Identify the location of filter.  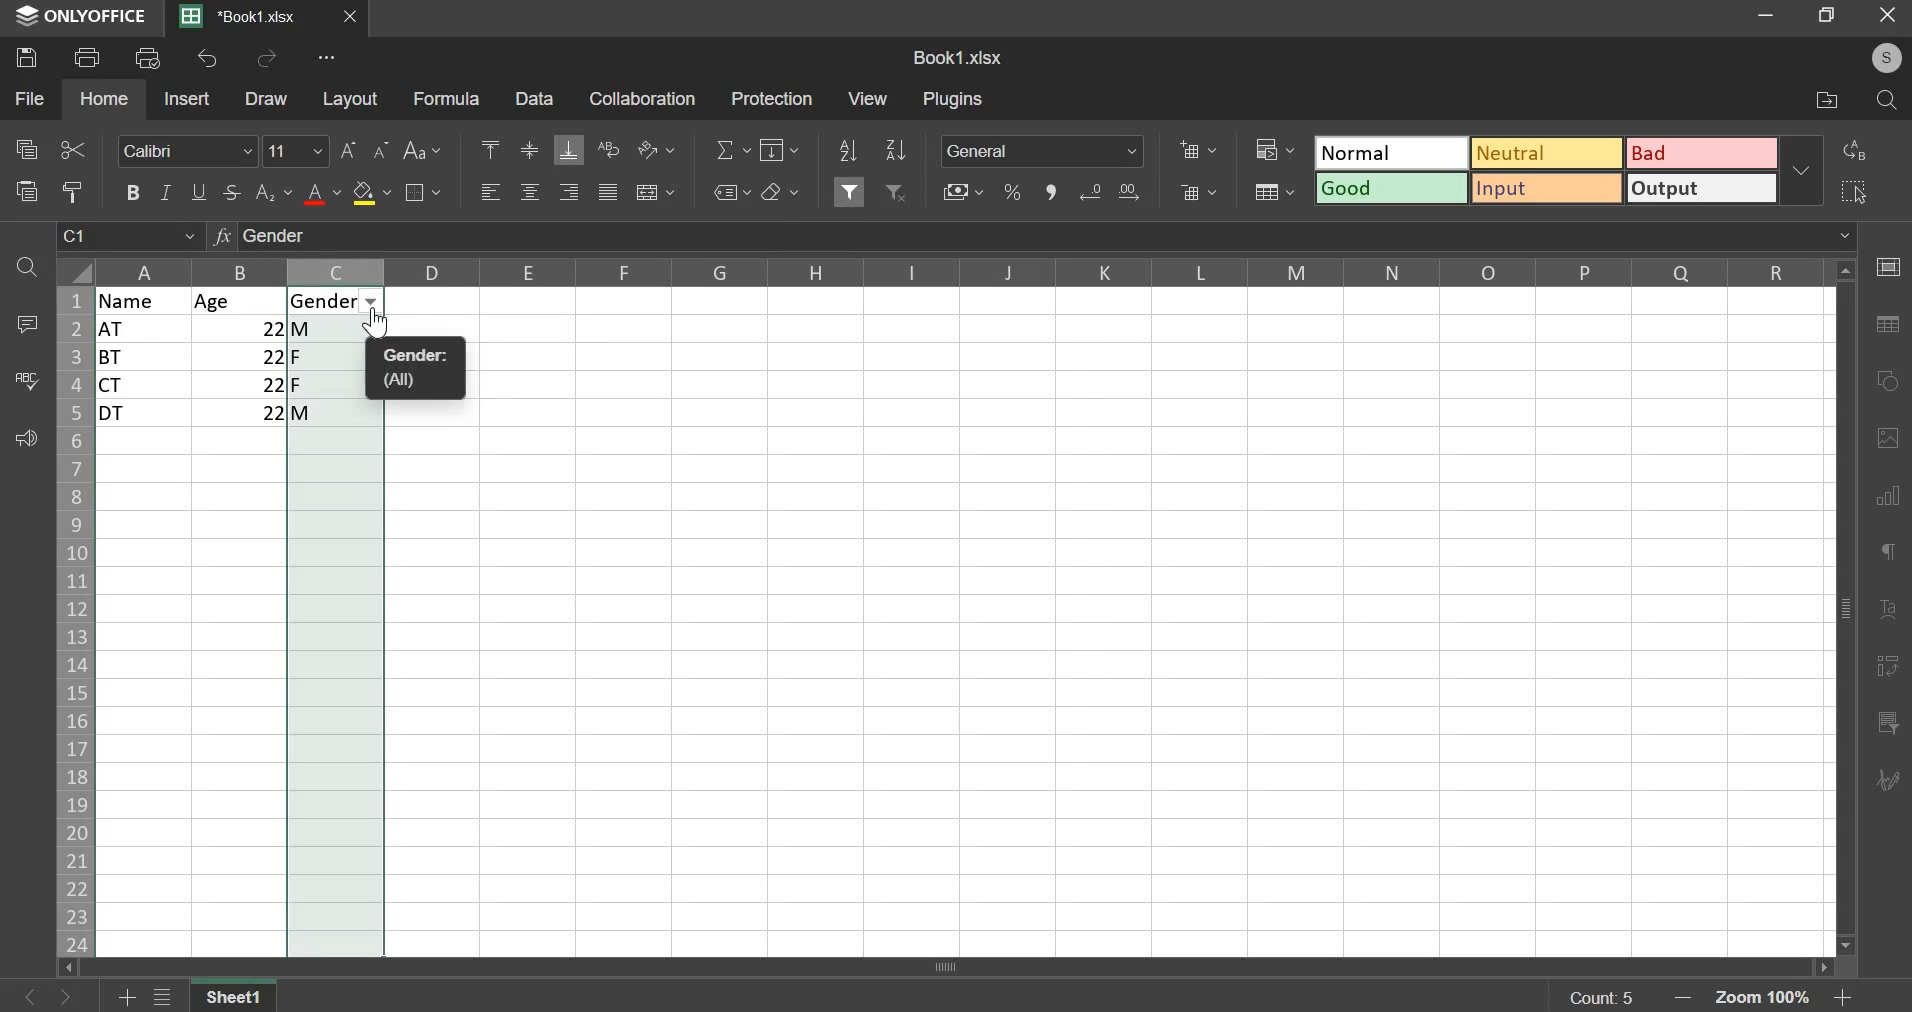
(851, 189).